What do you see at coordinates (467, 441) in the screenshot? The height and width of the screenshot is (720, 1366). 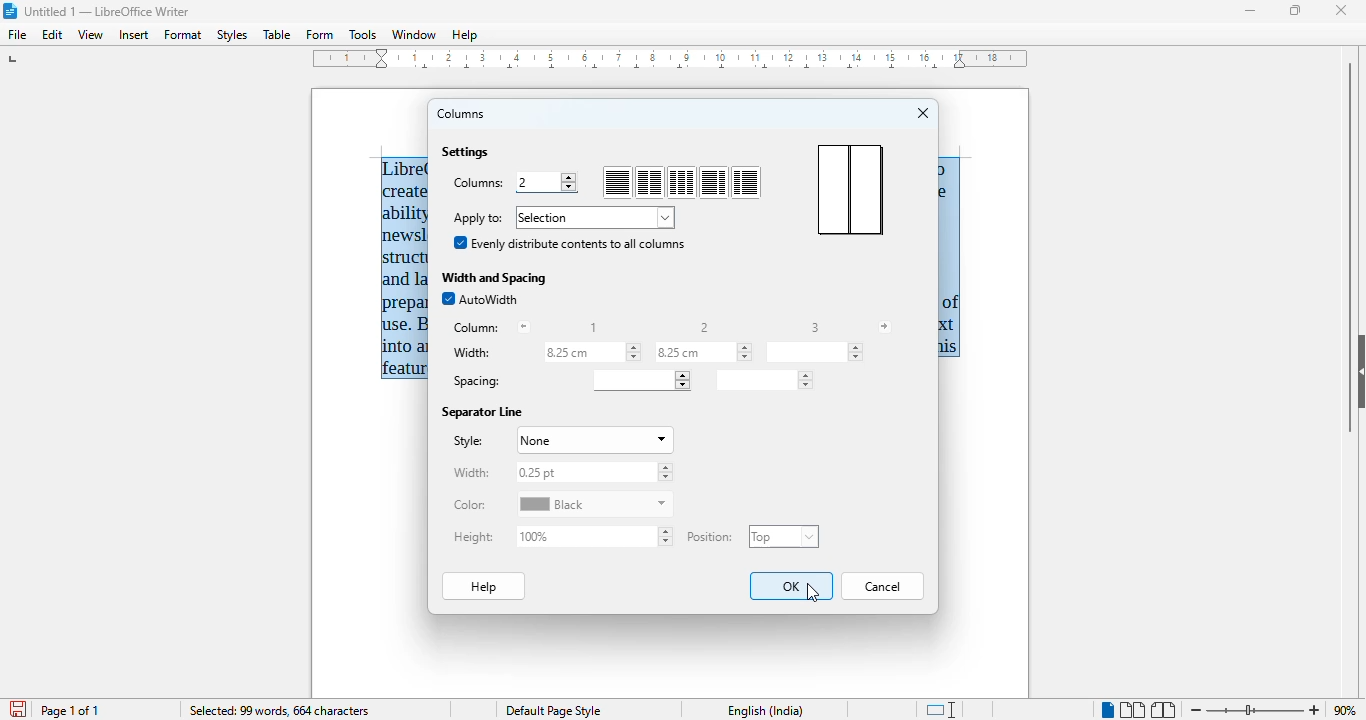 I see `style: ` at bounding box center [467, 441].